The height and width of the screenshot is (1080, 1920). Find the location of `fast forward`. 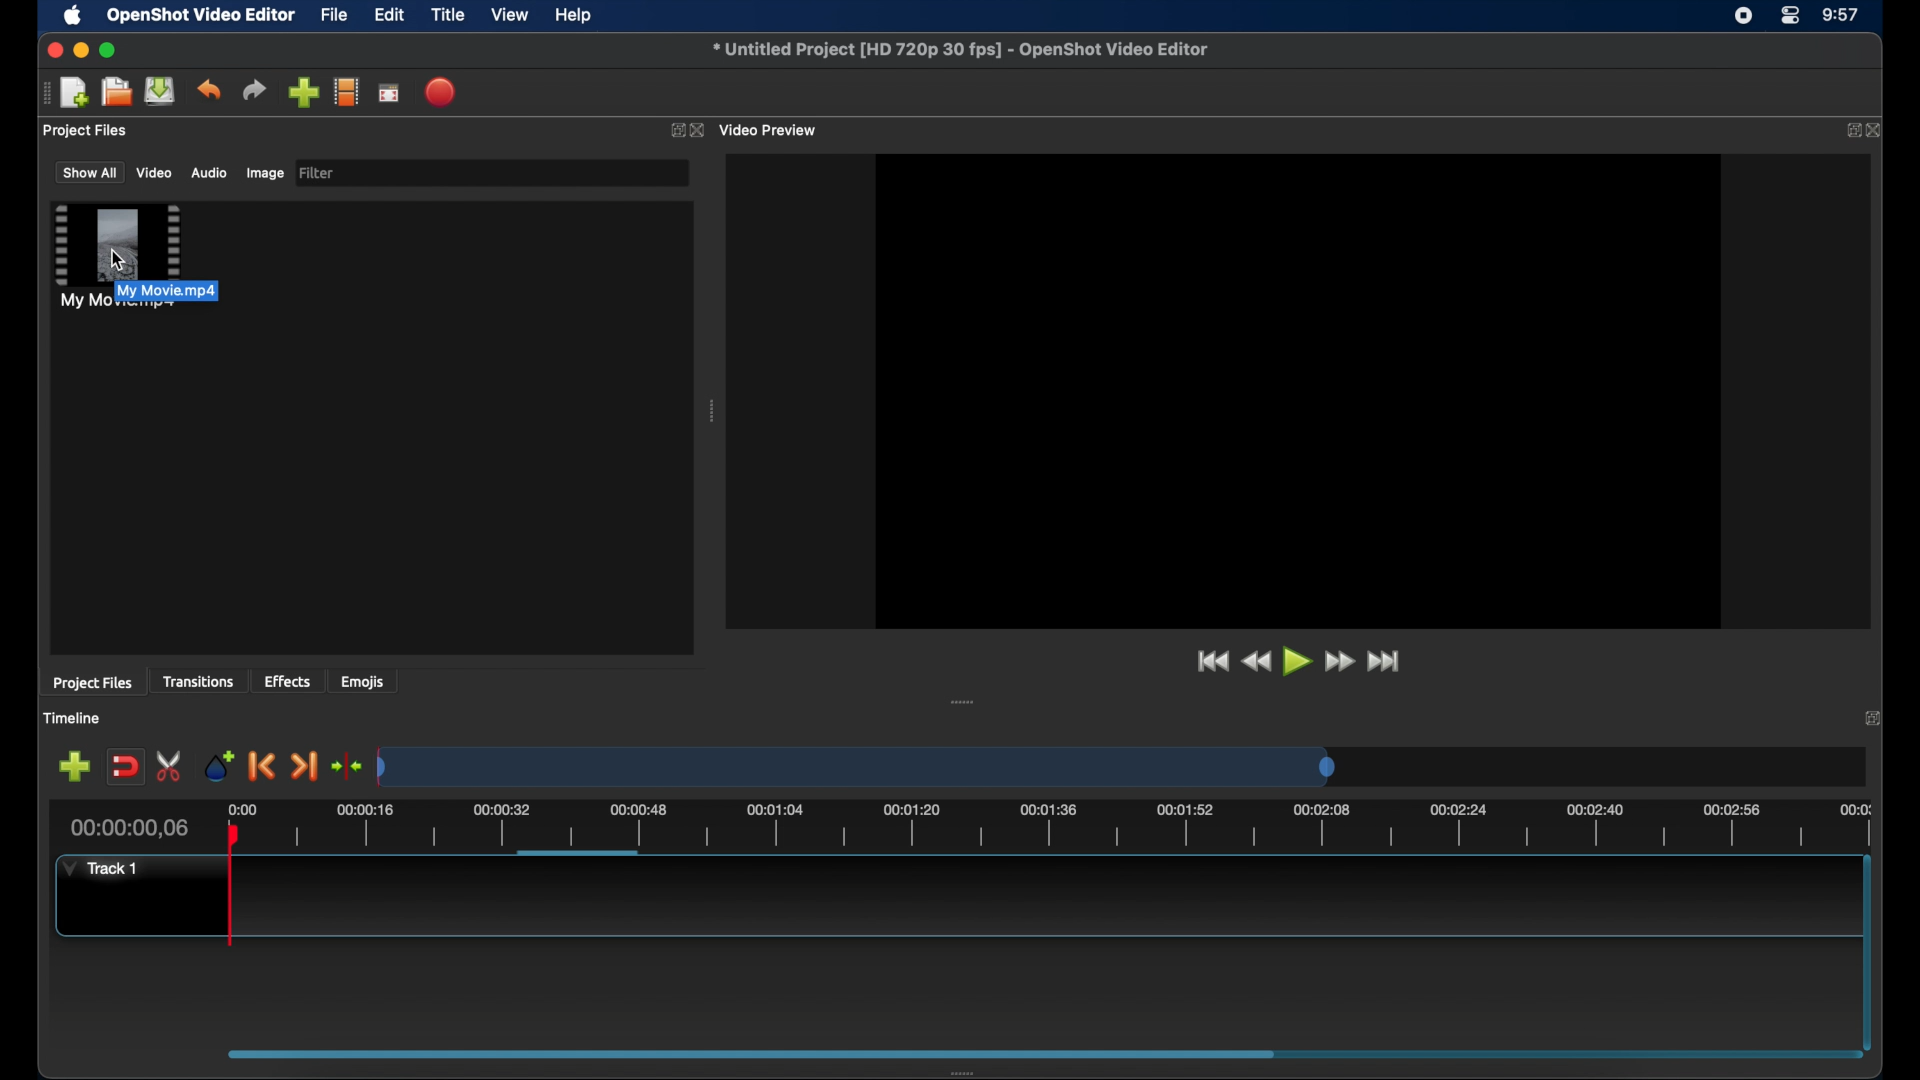

fast forward is located at coordinates (1341, 662).